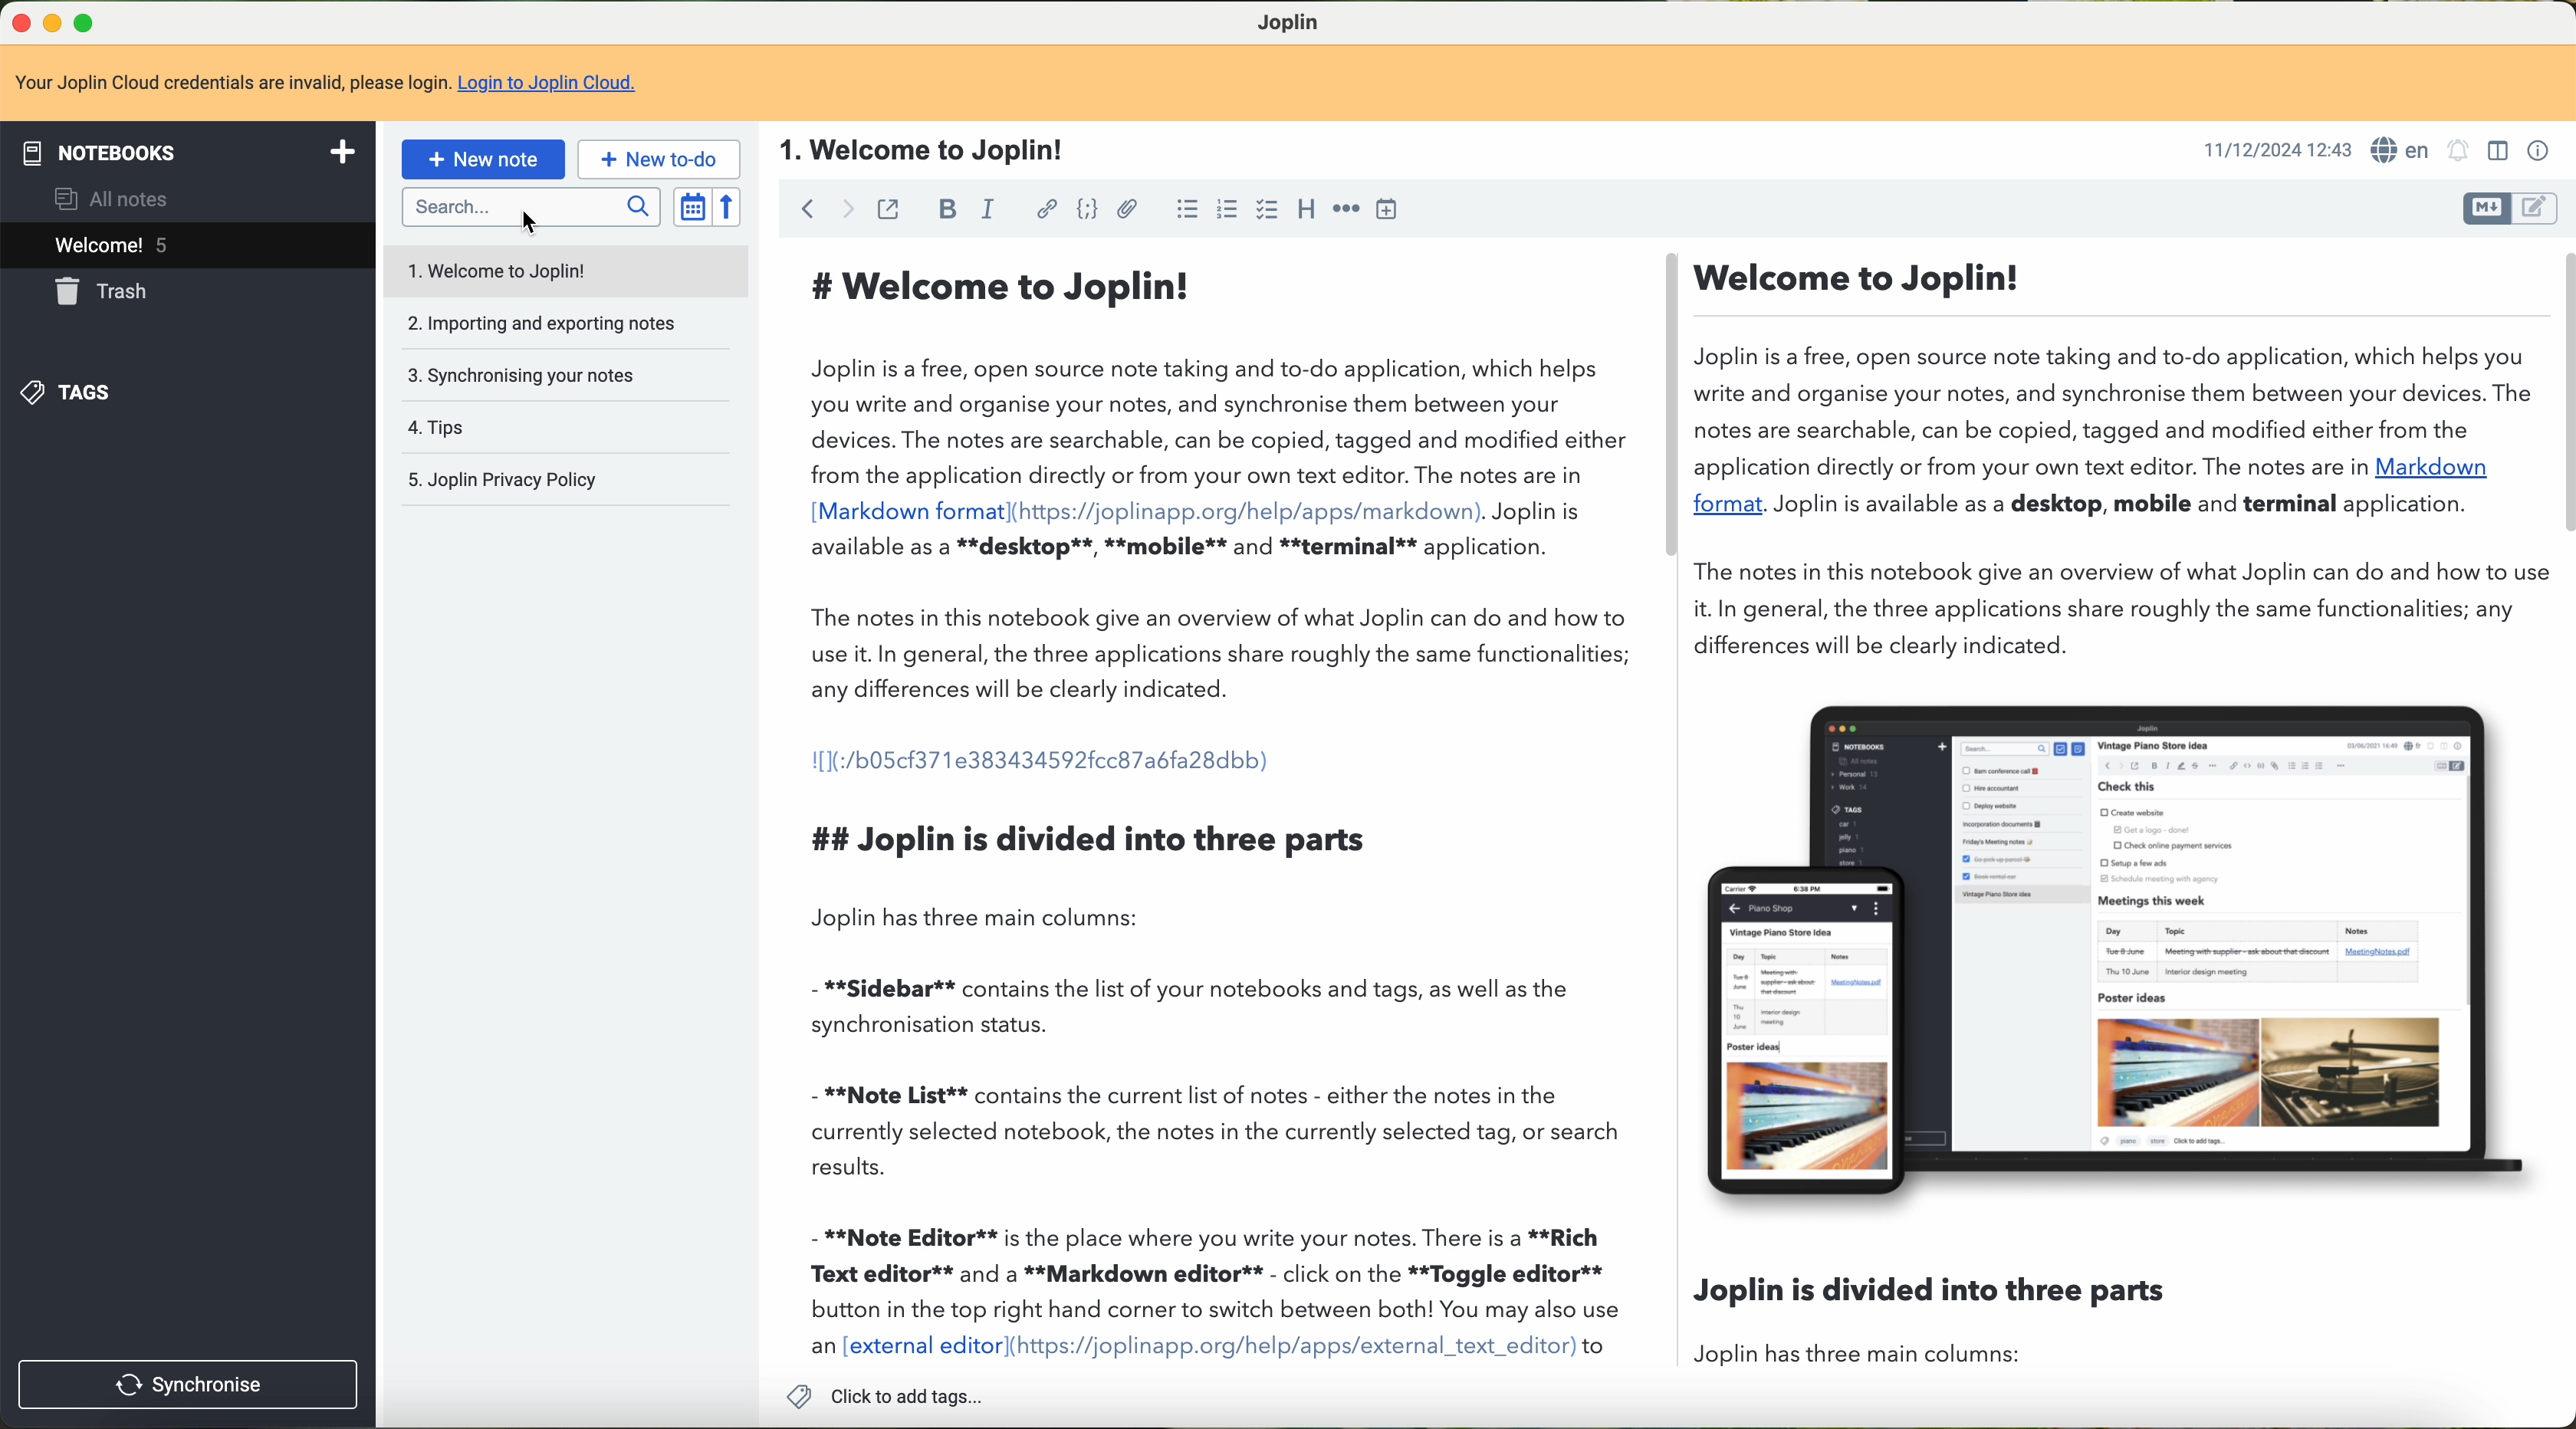 This screenshot has width=2576, height=1429. I want to click on navigate foward arrow, so click(842, 207).